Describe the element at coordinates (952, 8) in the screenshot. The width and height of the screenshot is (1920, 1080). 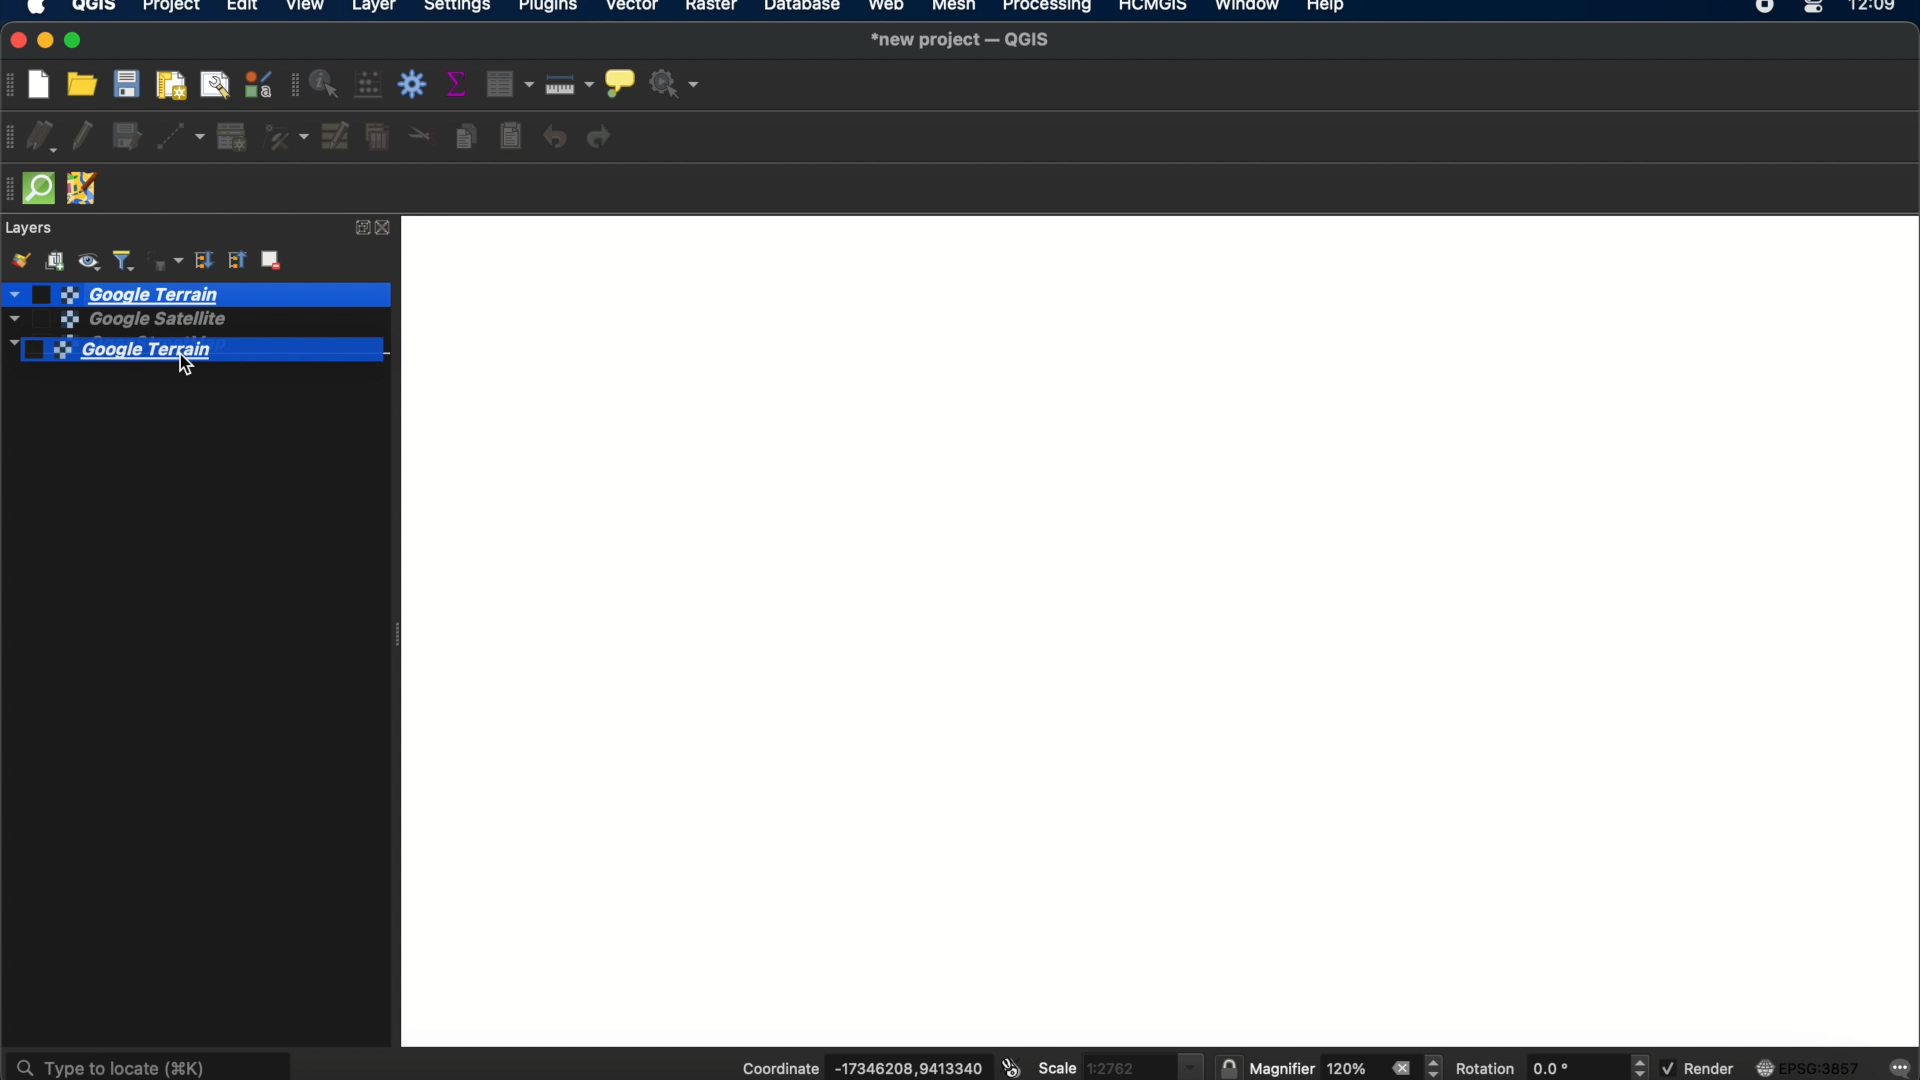
I see `mesh` at that location.